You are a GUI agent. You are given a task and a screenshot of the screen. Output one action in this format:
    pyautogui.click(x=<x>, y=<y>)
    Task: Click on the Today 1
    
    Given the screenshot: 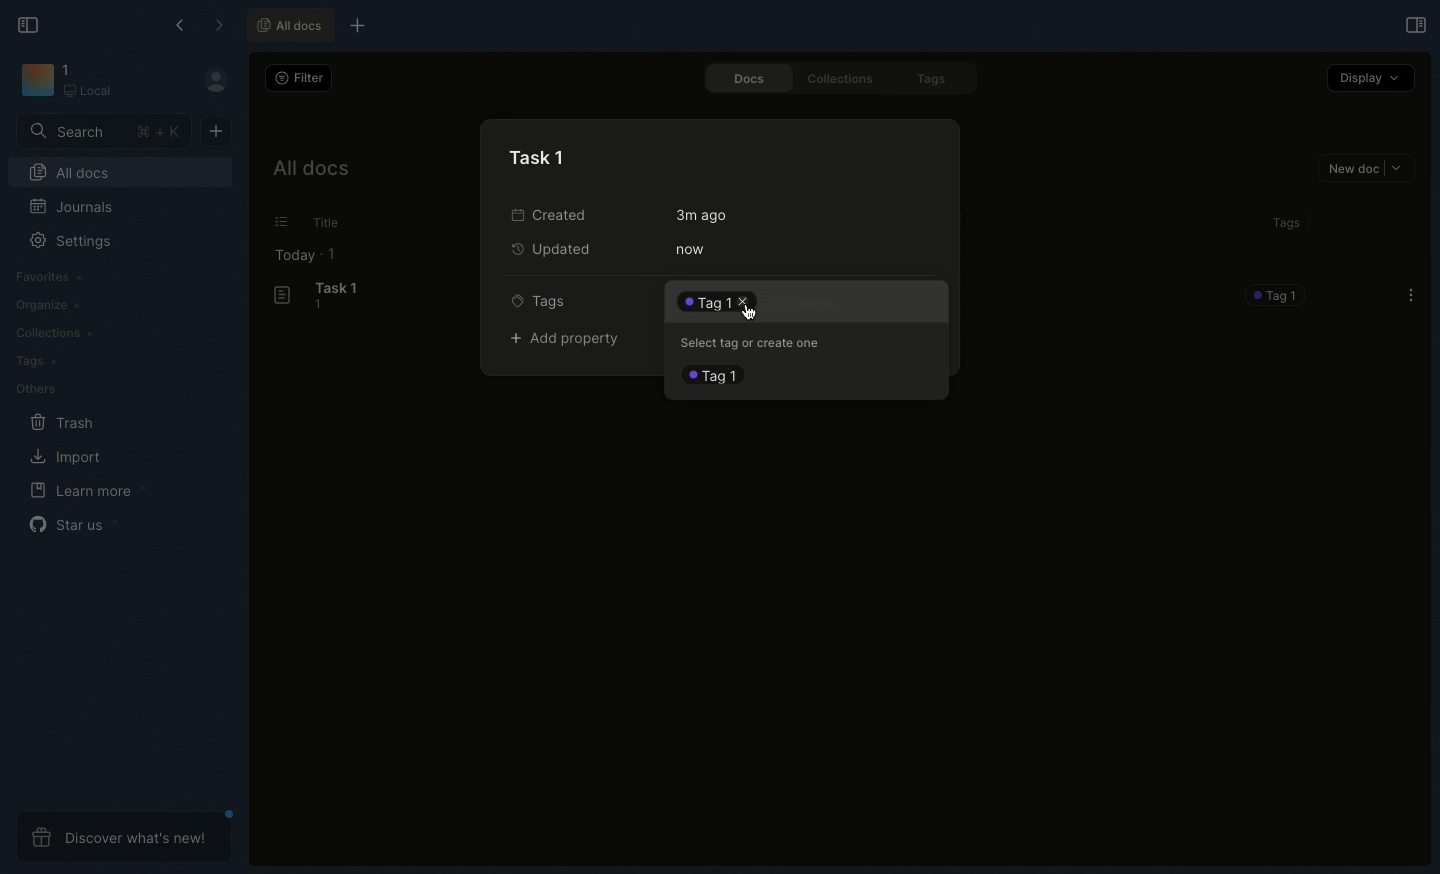 What is the action you would take?
    pyautogui.click(x=307, y=256)
    